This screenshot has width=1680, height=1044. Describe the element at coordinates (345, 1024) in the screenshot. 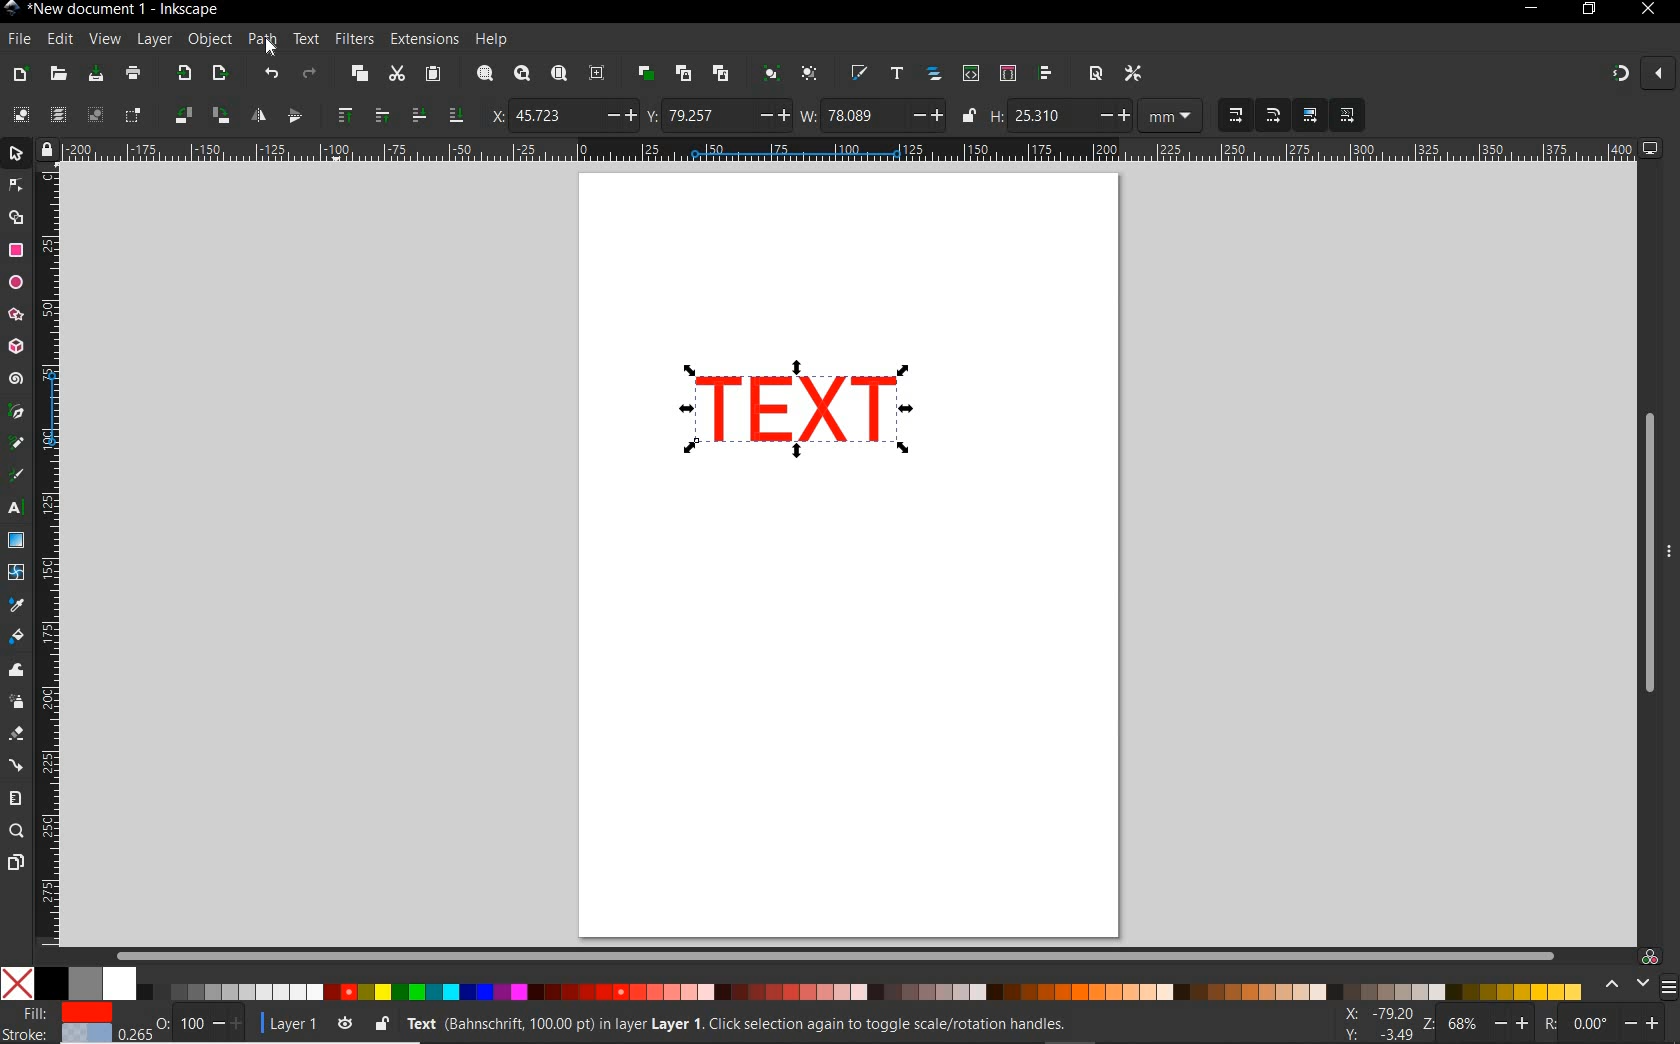

I see `TOGGLE CURRENT LAYER VISIBILITY` at that location.